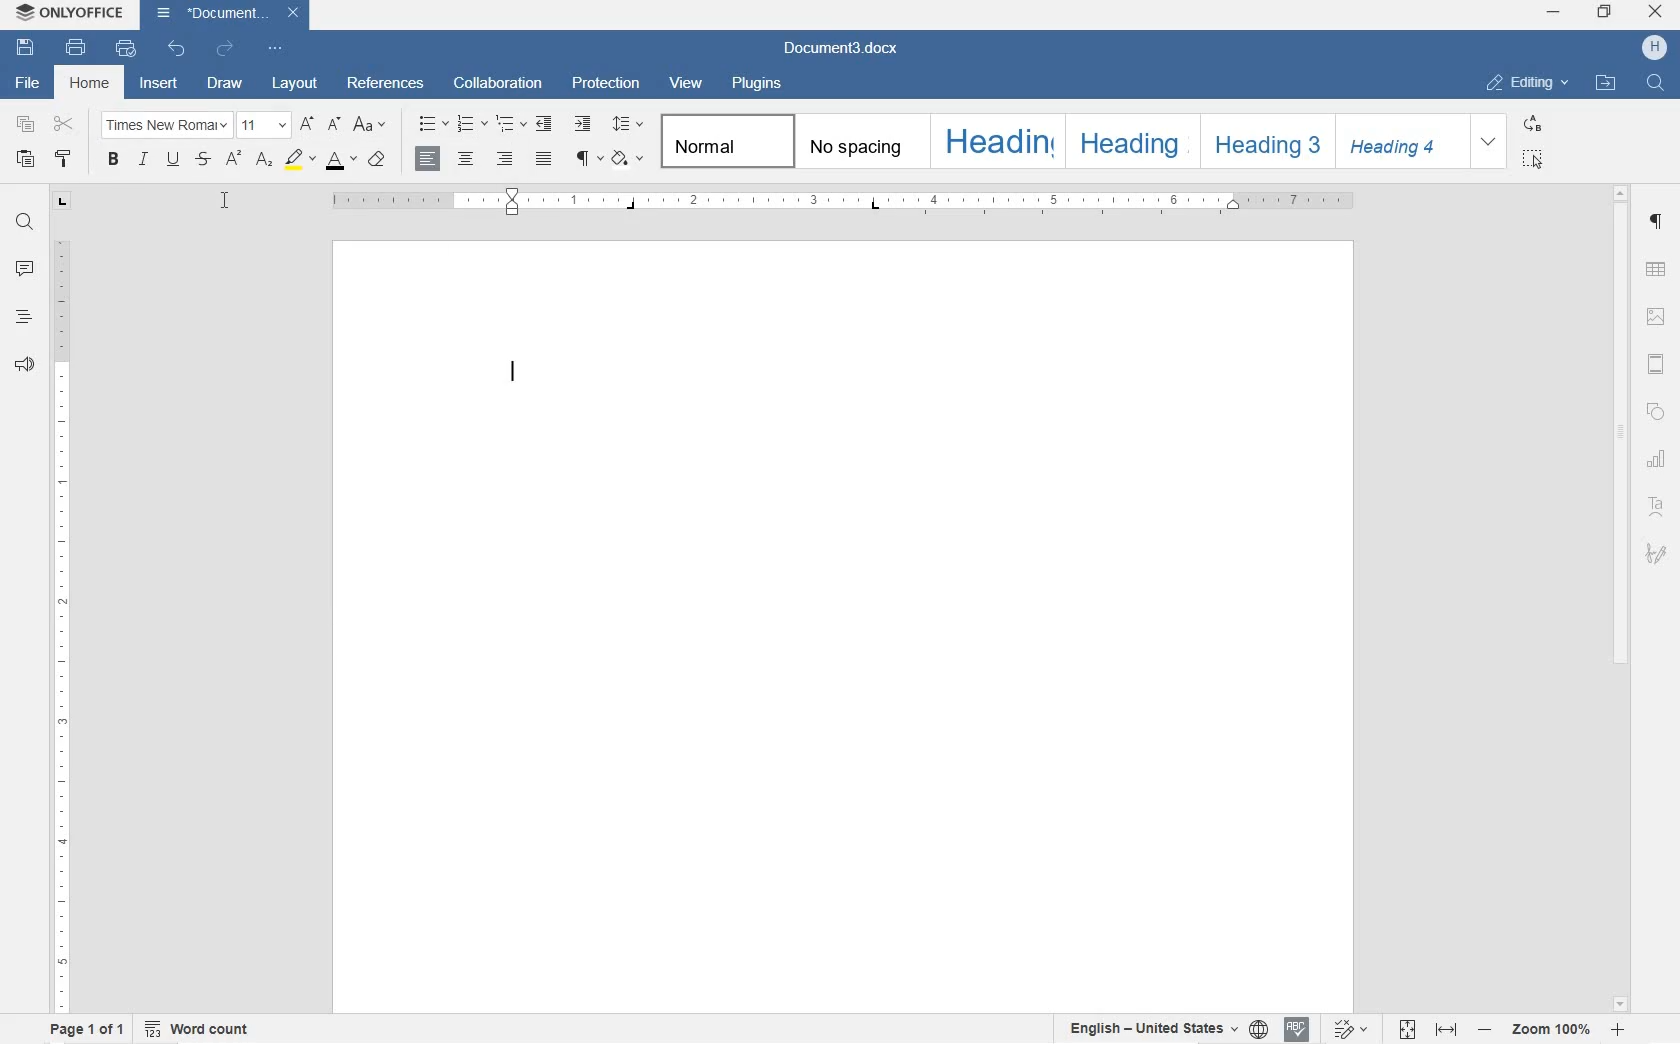  Describe the element at coordinates (1550, 1027) in the screenshot. I see `ZOOM IN OR OUT` at that location.